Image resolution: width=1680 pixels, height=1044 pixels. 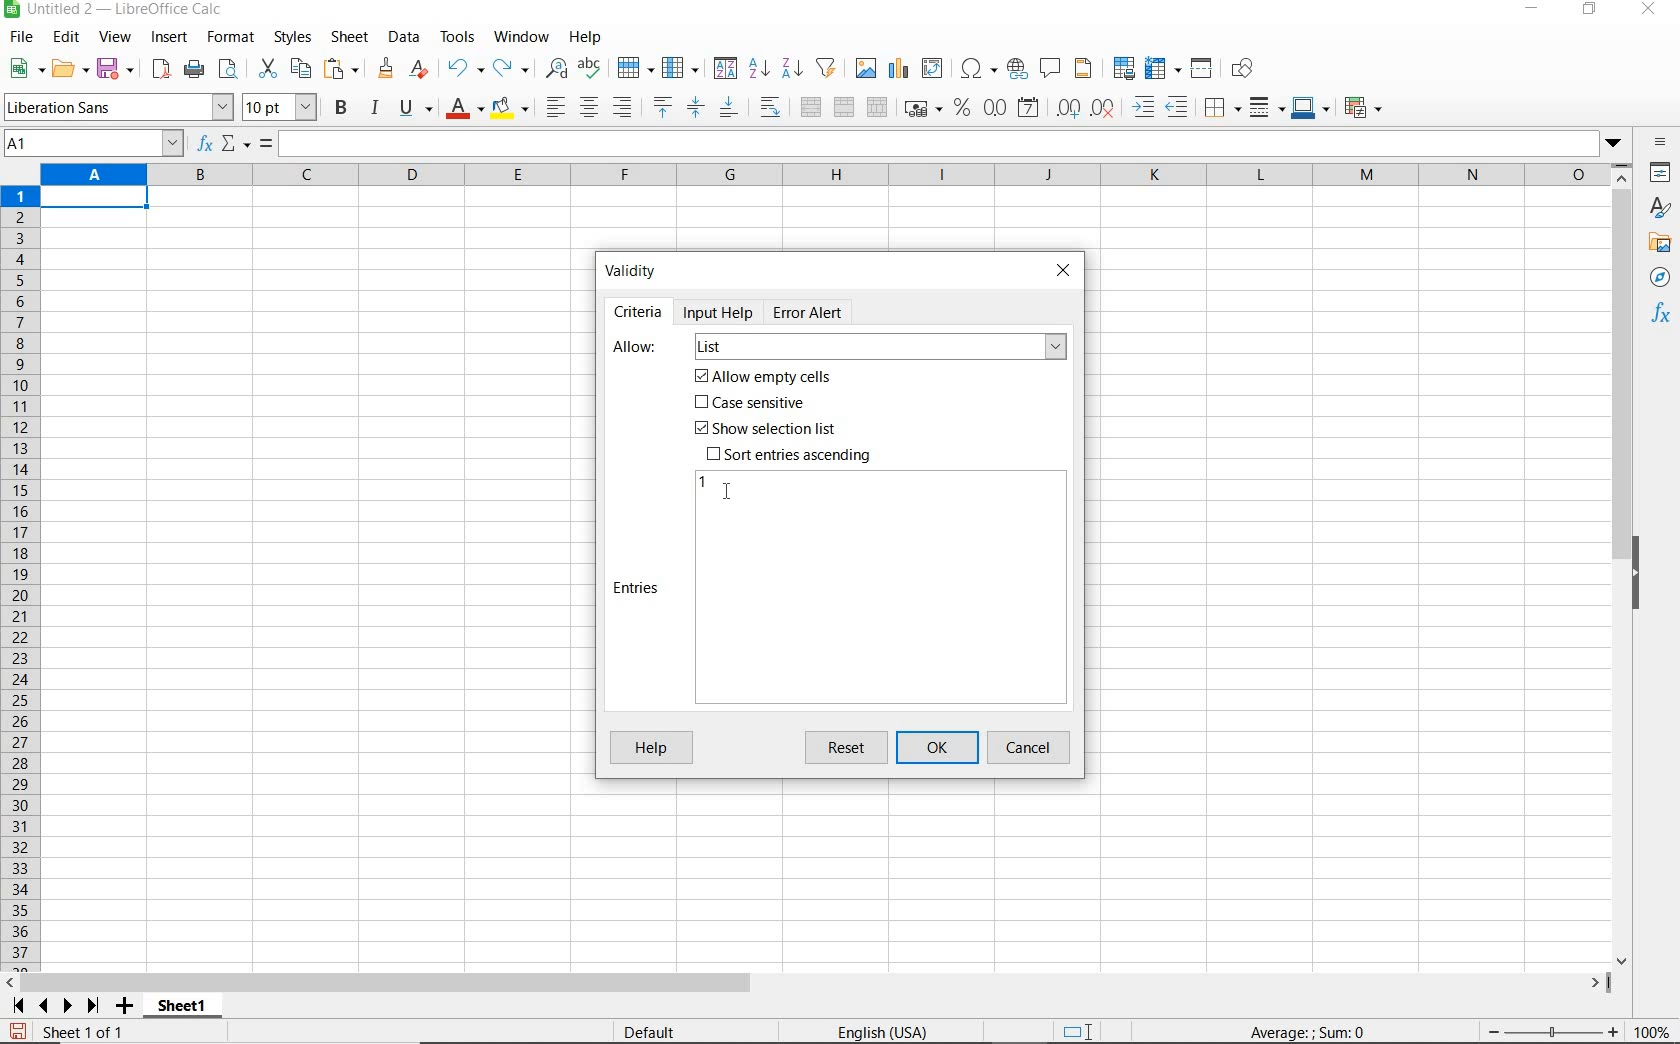 I want to click on merge cells, so click(x=845, y=105).